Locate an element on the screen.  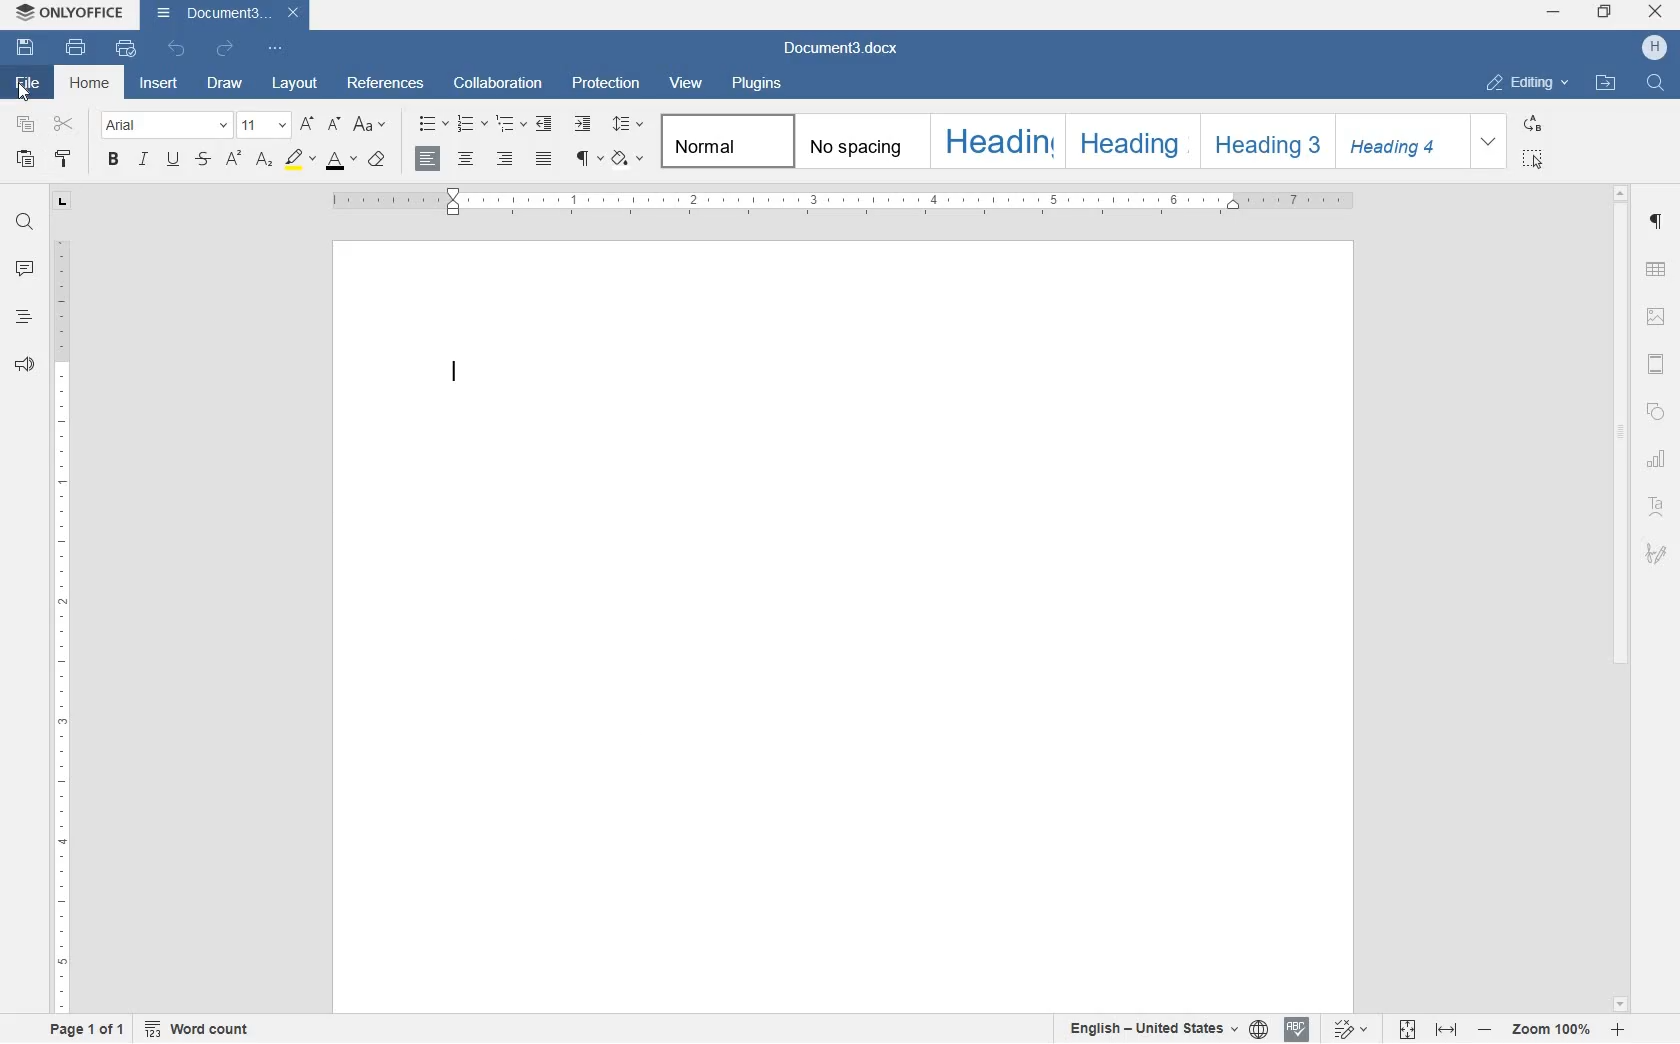
align right is located at coordinates (504, 159).